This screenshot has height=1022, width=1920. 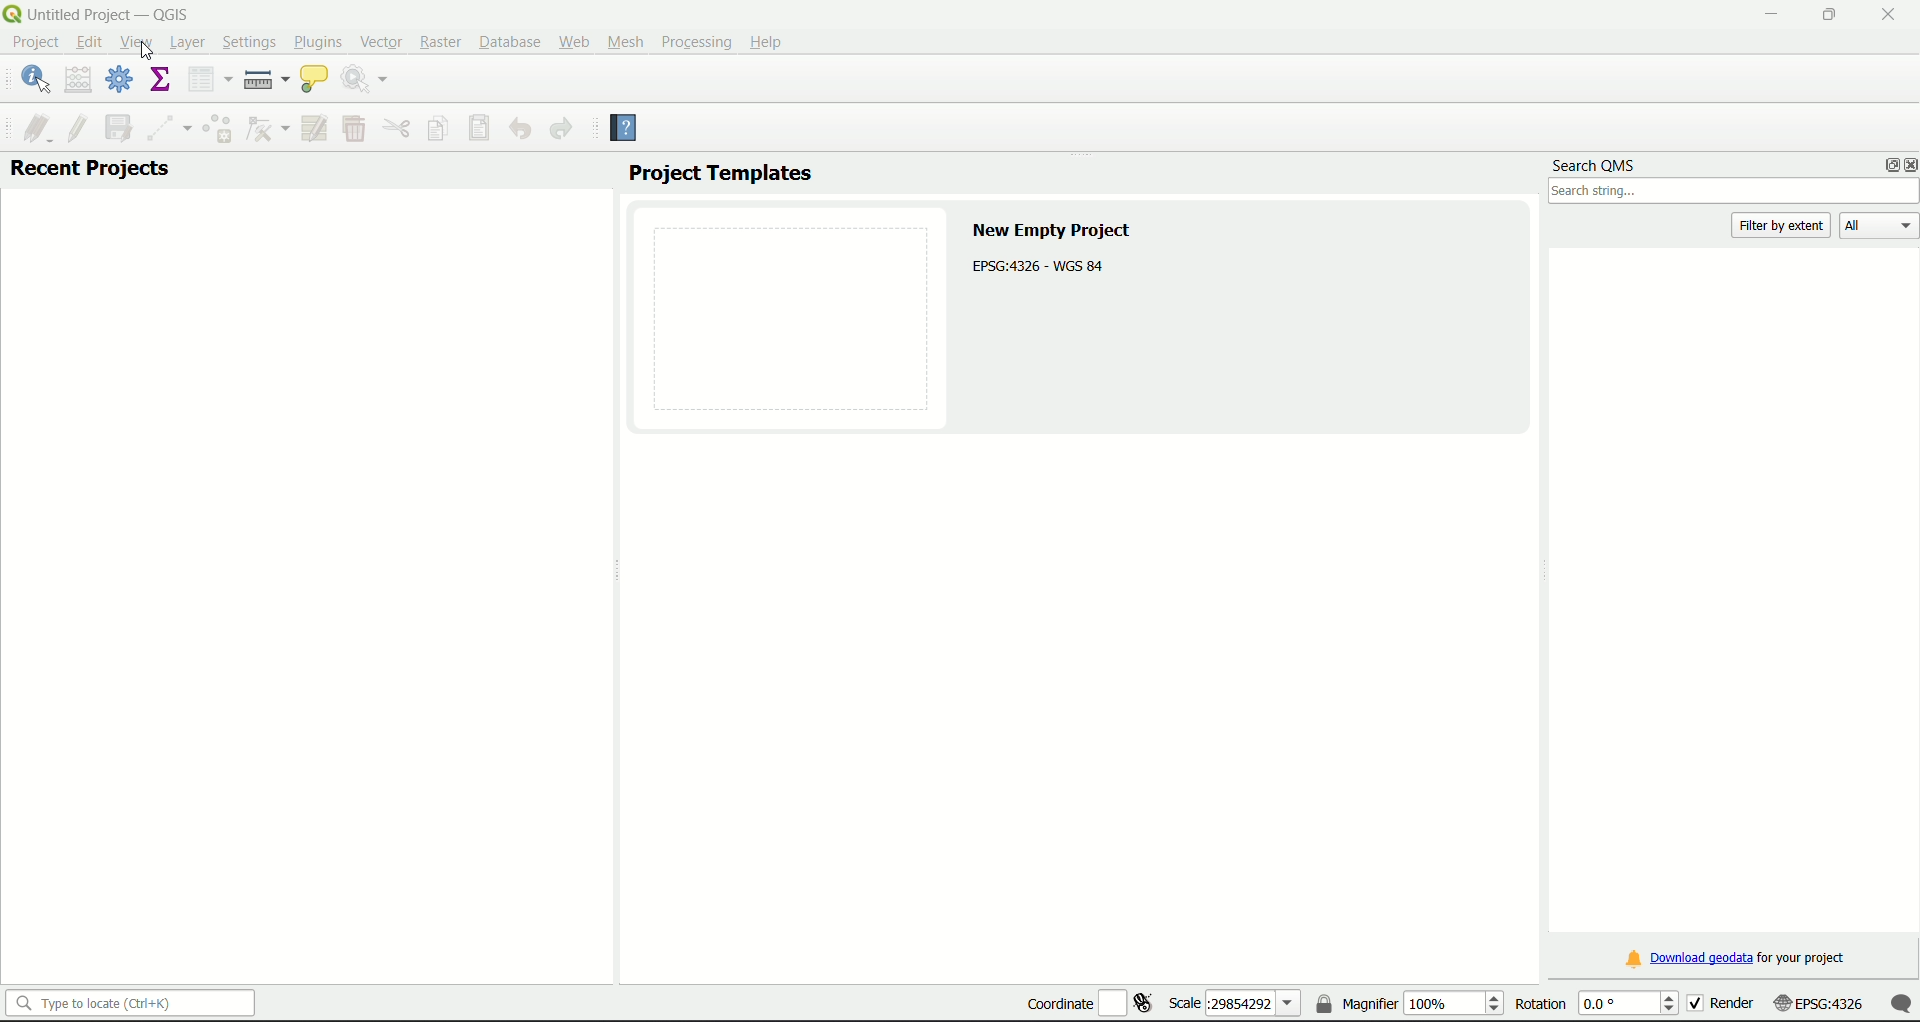 What do you see at coordinates (1885, 165) in the screenshot?
I see `options` at bounding box center [1885, 165].